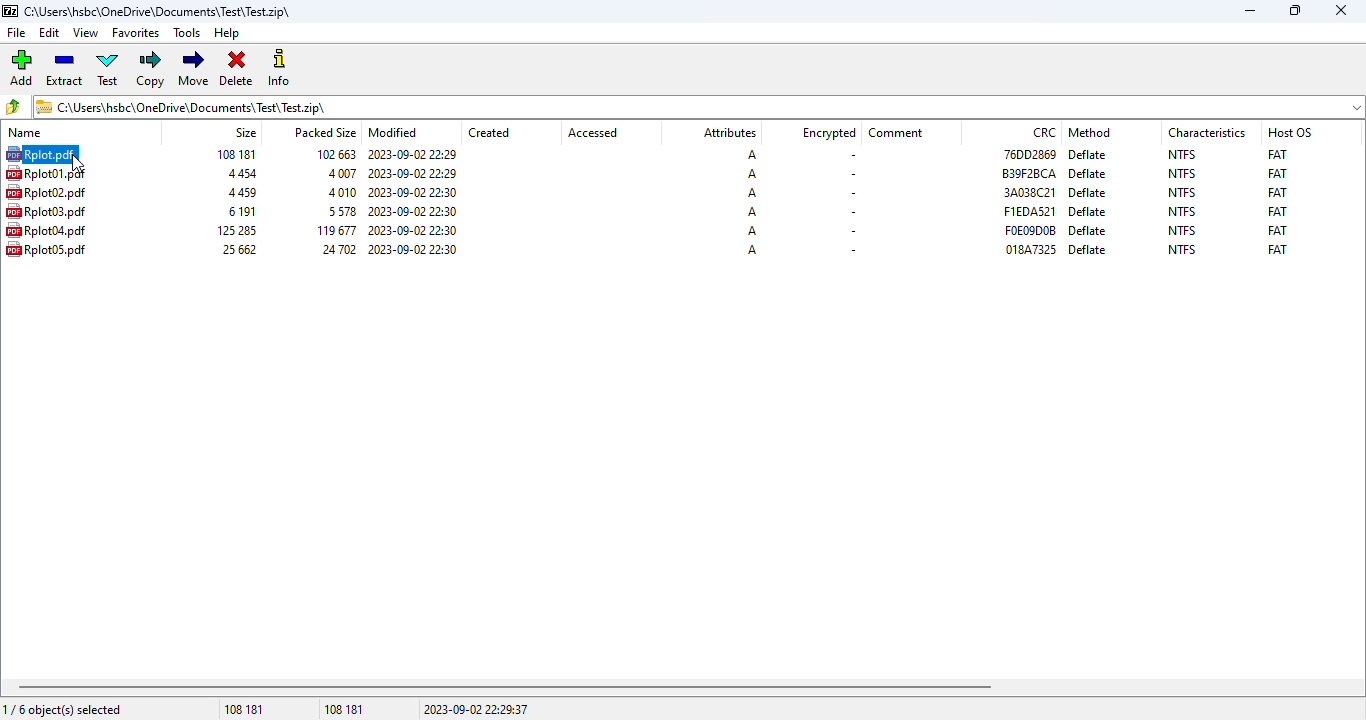 This screenshot has width=1366, height=720. What do you see at coordinates (851, 231) in the screenshot?
I see `-` at bounding box center [851, 231].